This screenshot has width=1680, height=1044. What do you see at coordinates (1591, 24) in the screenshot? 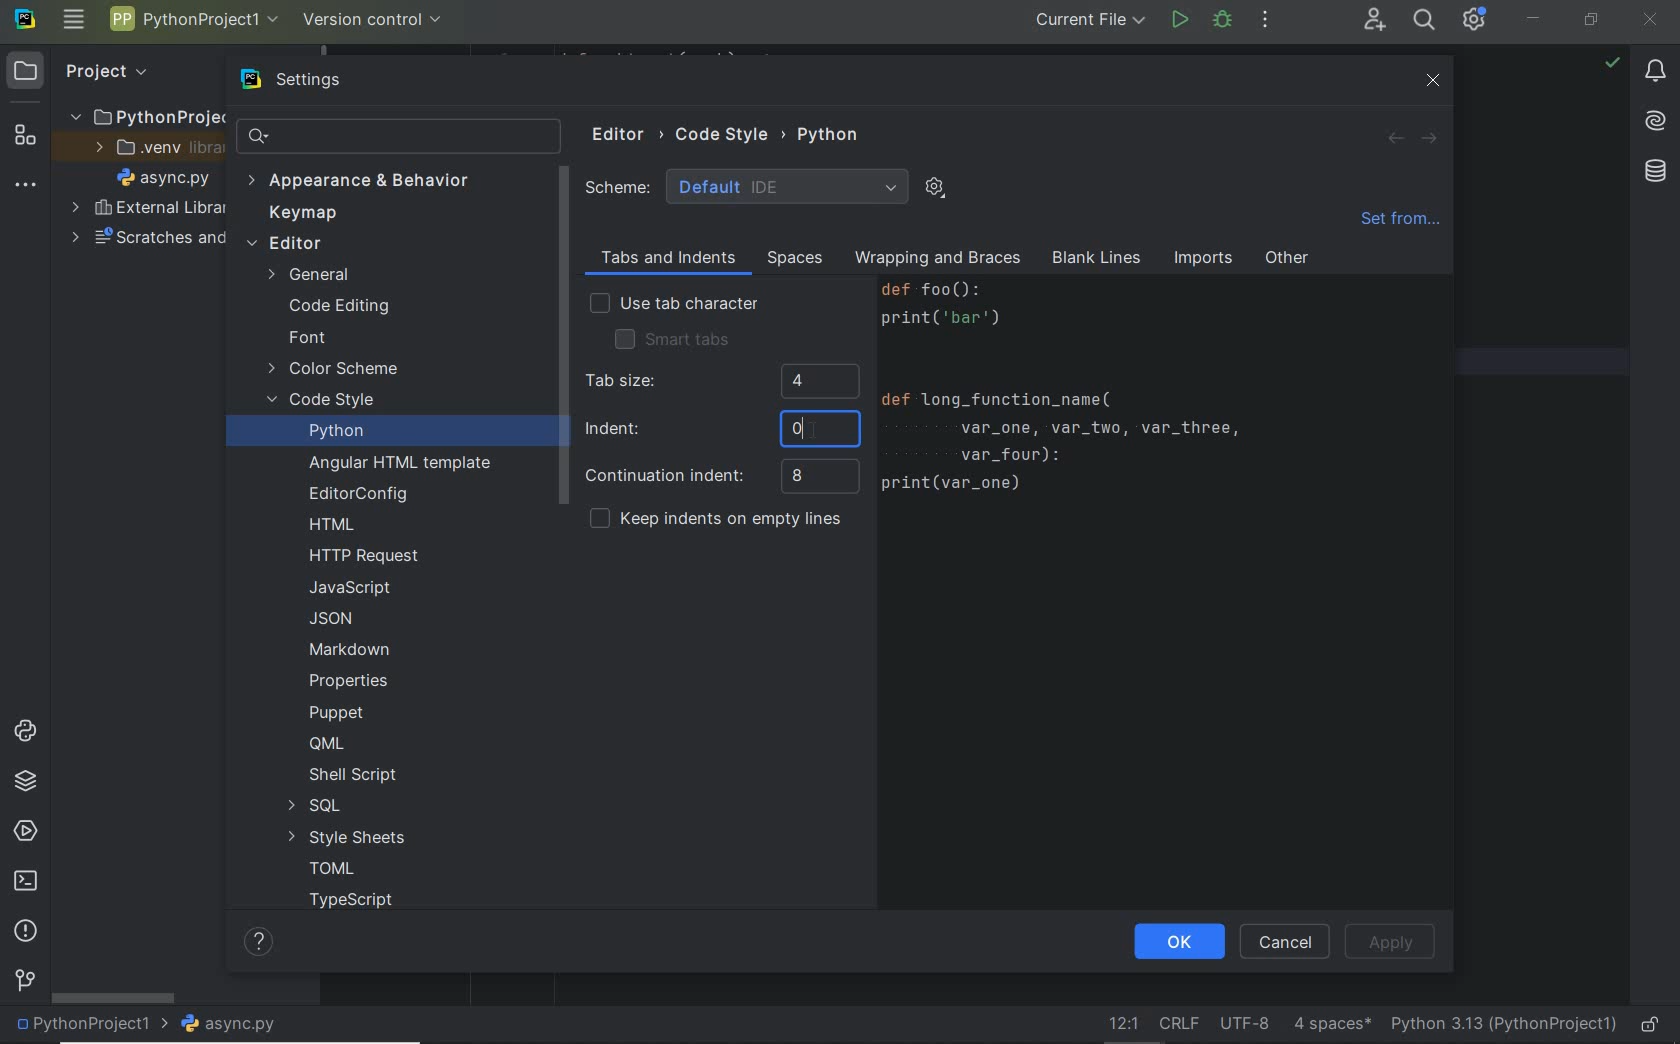
I see `restore down` at bounding box center [1591, 24].